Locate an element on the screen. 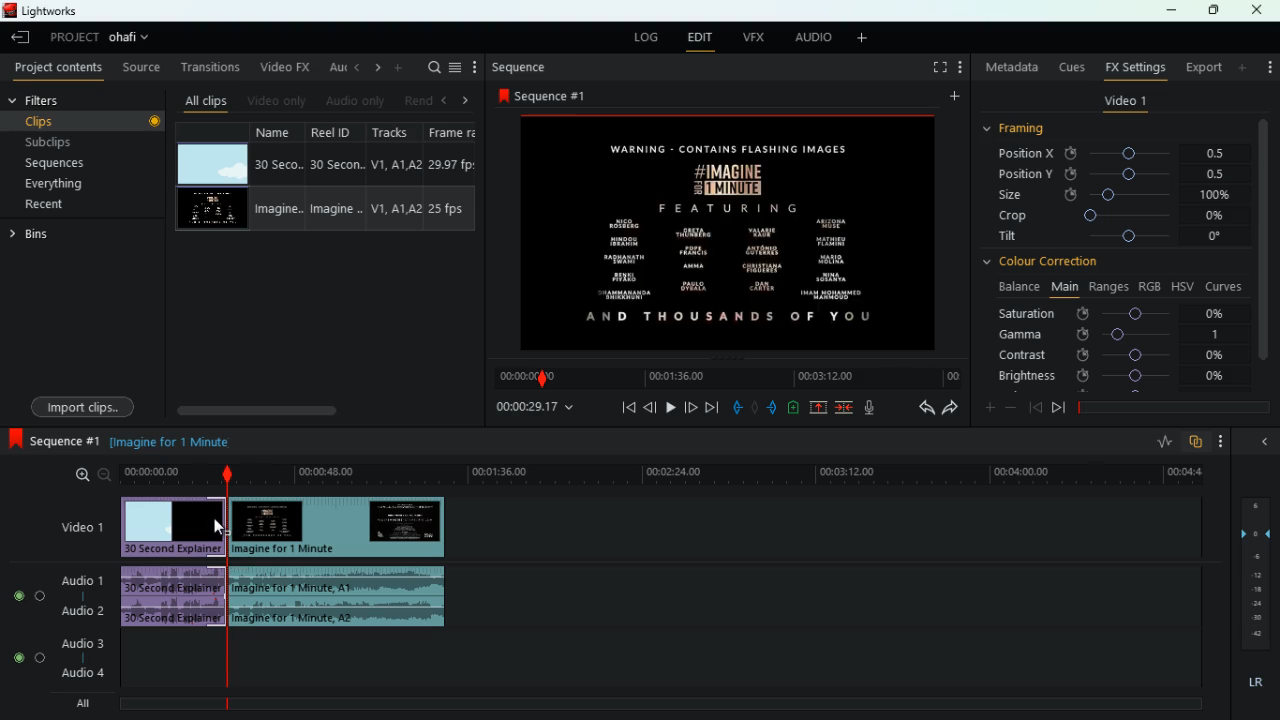  explanation is located at coordinates (175, 441).